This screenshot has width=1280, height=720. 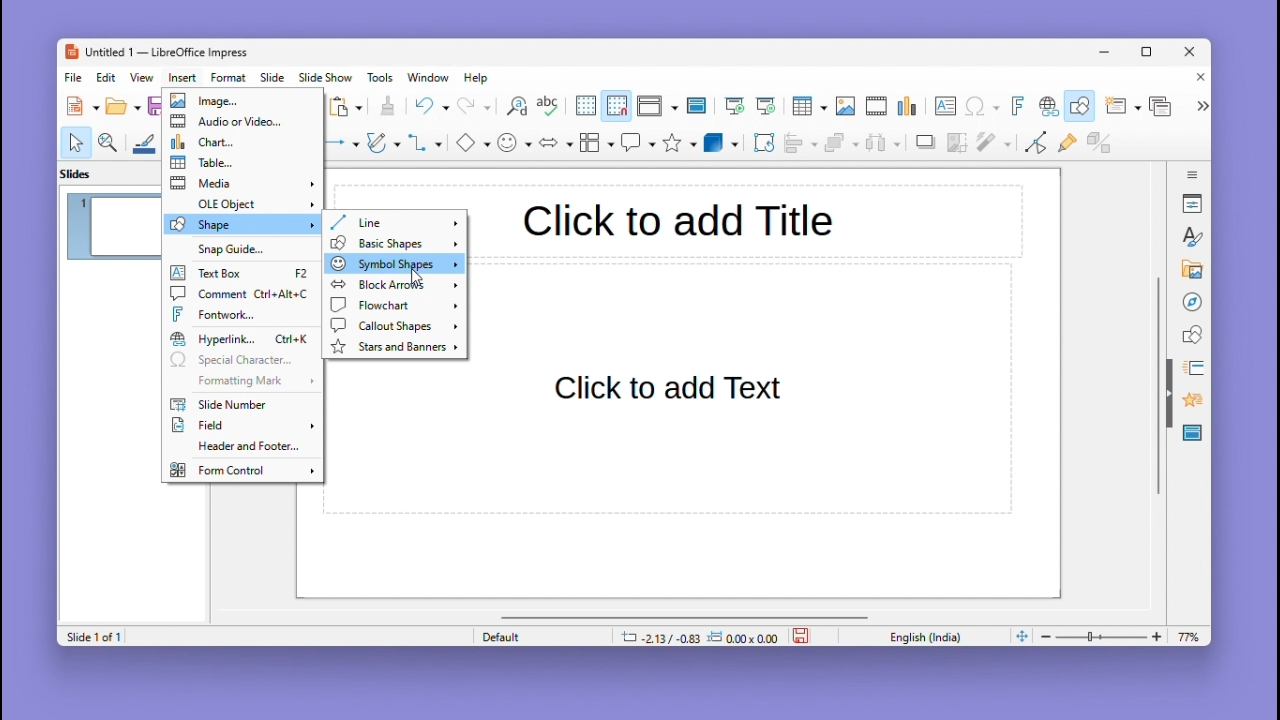 What do you see at coordinates (803, 634) in the screenshot?
I see `save` at bounding box center [803, 634].